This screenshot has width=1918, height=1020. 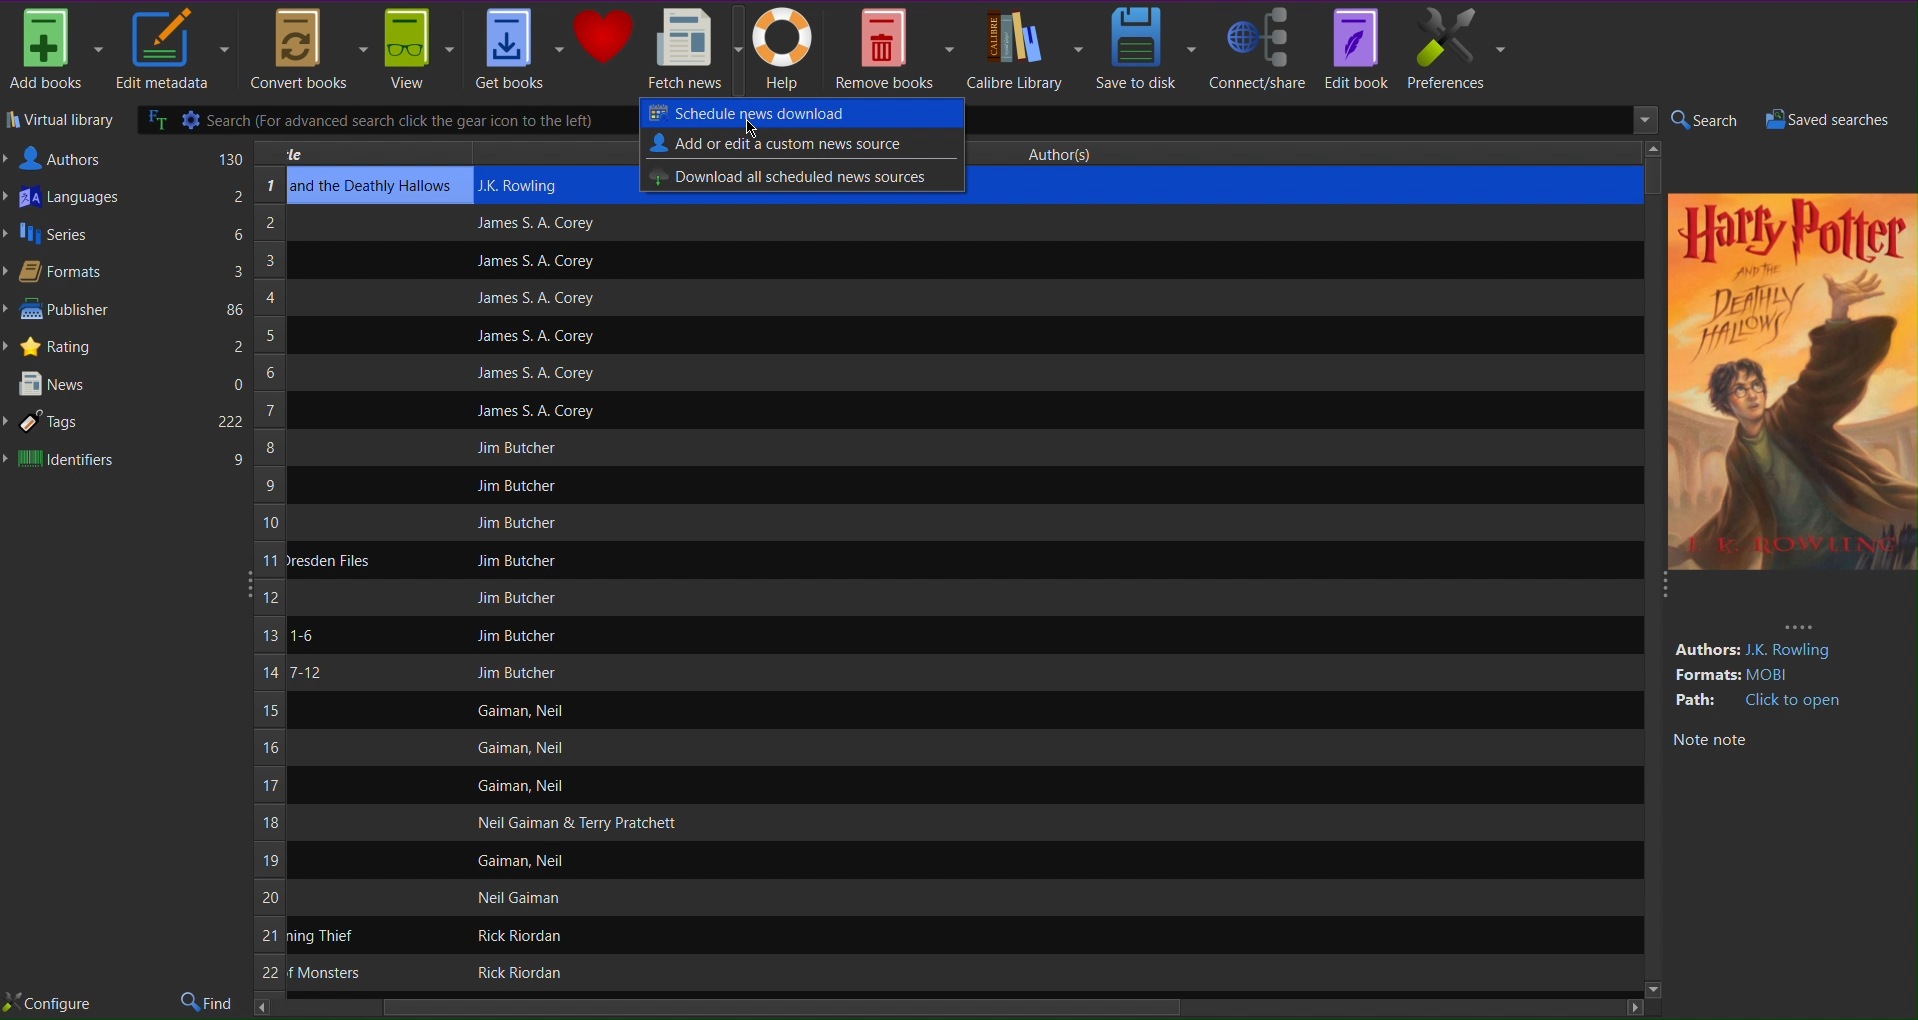 I want to click on Drop down, so click(x=1640, y=121).